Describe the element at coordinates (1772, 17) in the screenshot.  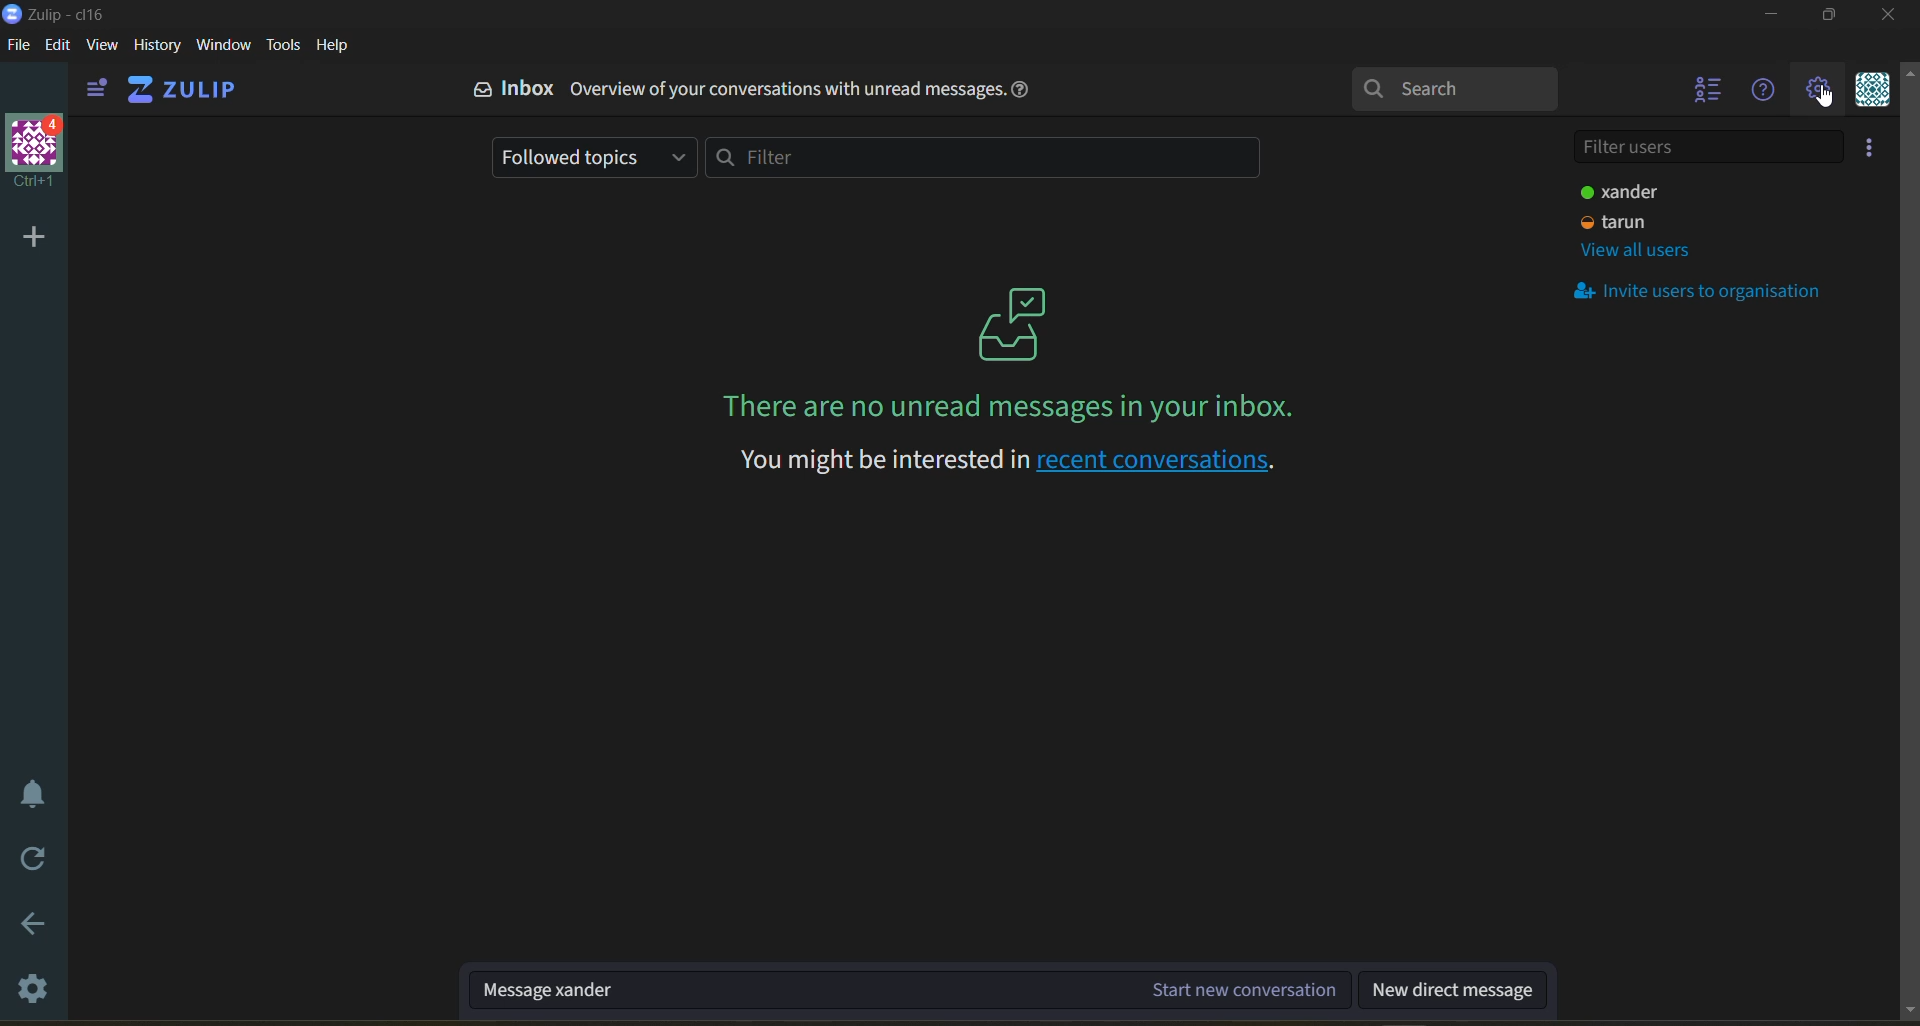
I see `Minimize` at that location.